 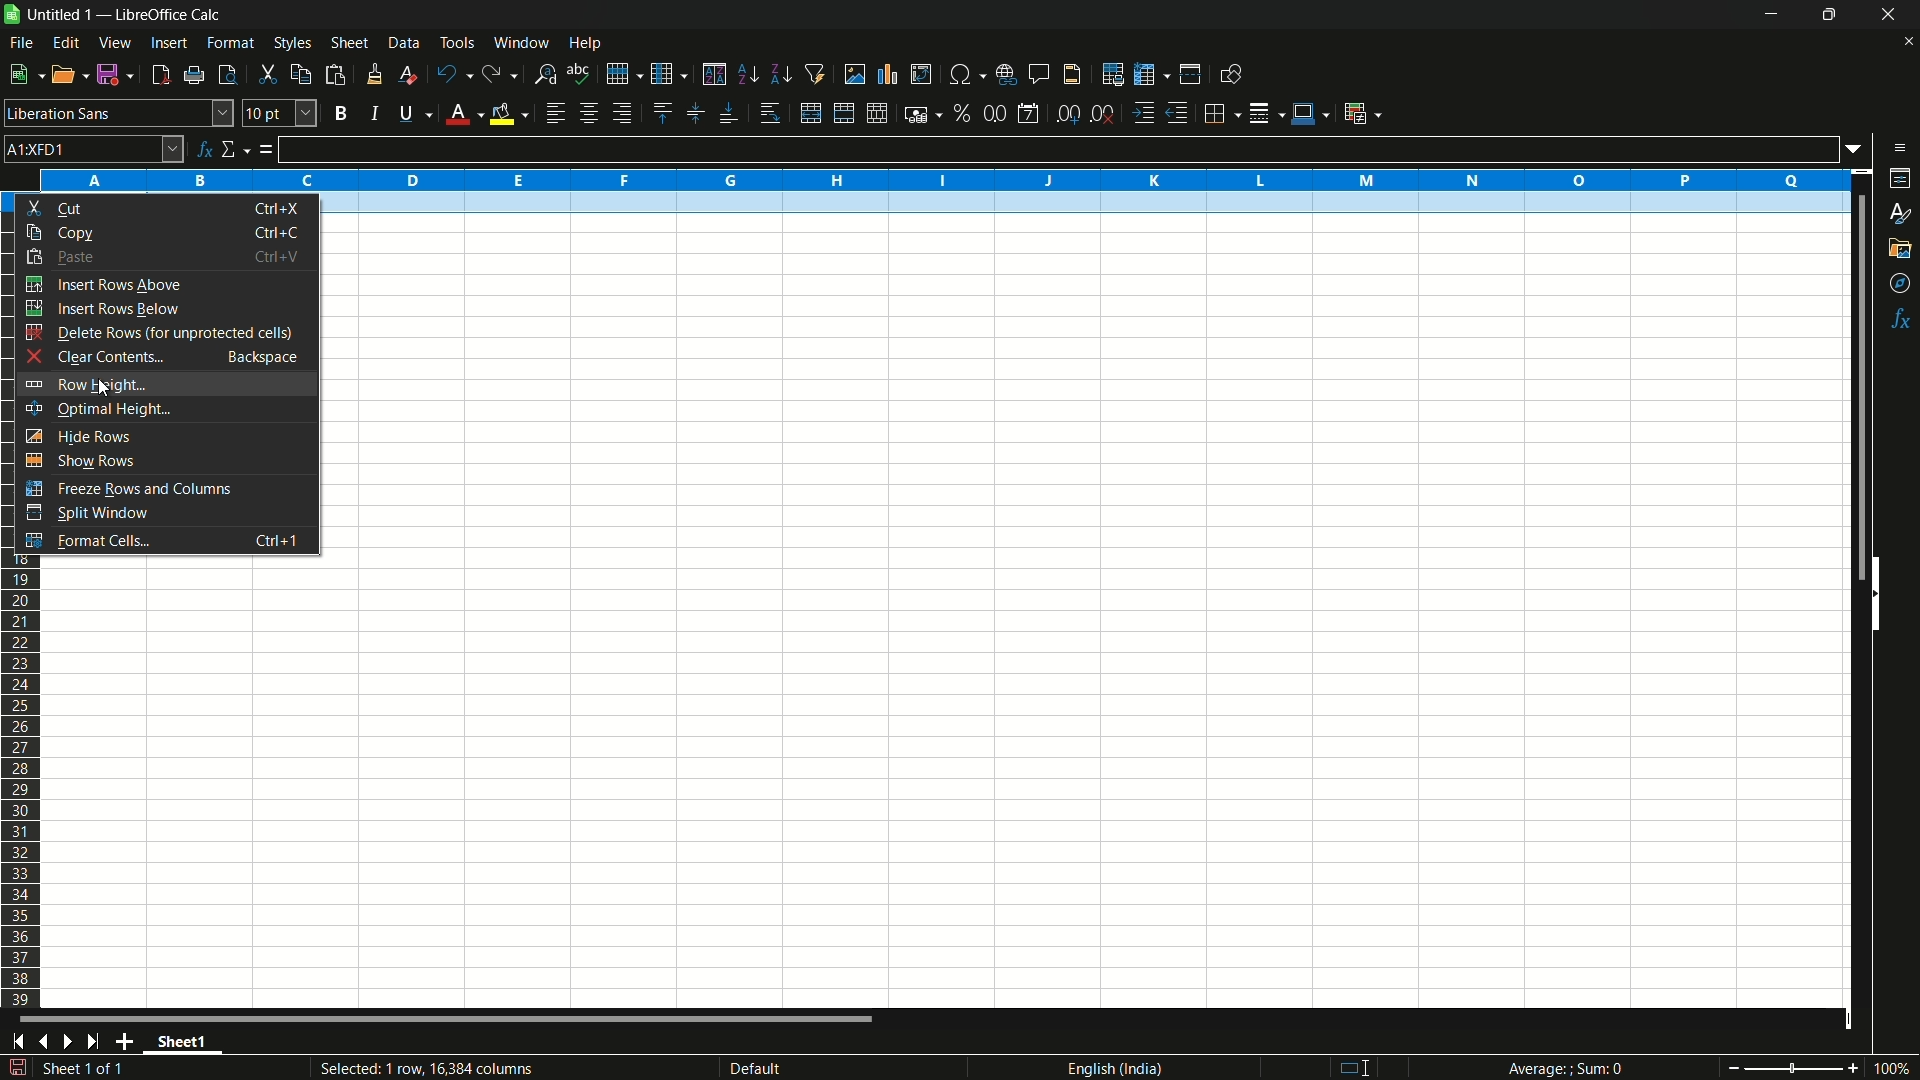 What do you see at coordinates (1028, 114) in the screenshot?
I see `format as date` at bounding box center [1028, 114].